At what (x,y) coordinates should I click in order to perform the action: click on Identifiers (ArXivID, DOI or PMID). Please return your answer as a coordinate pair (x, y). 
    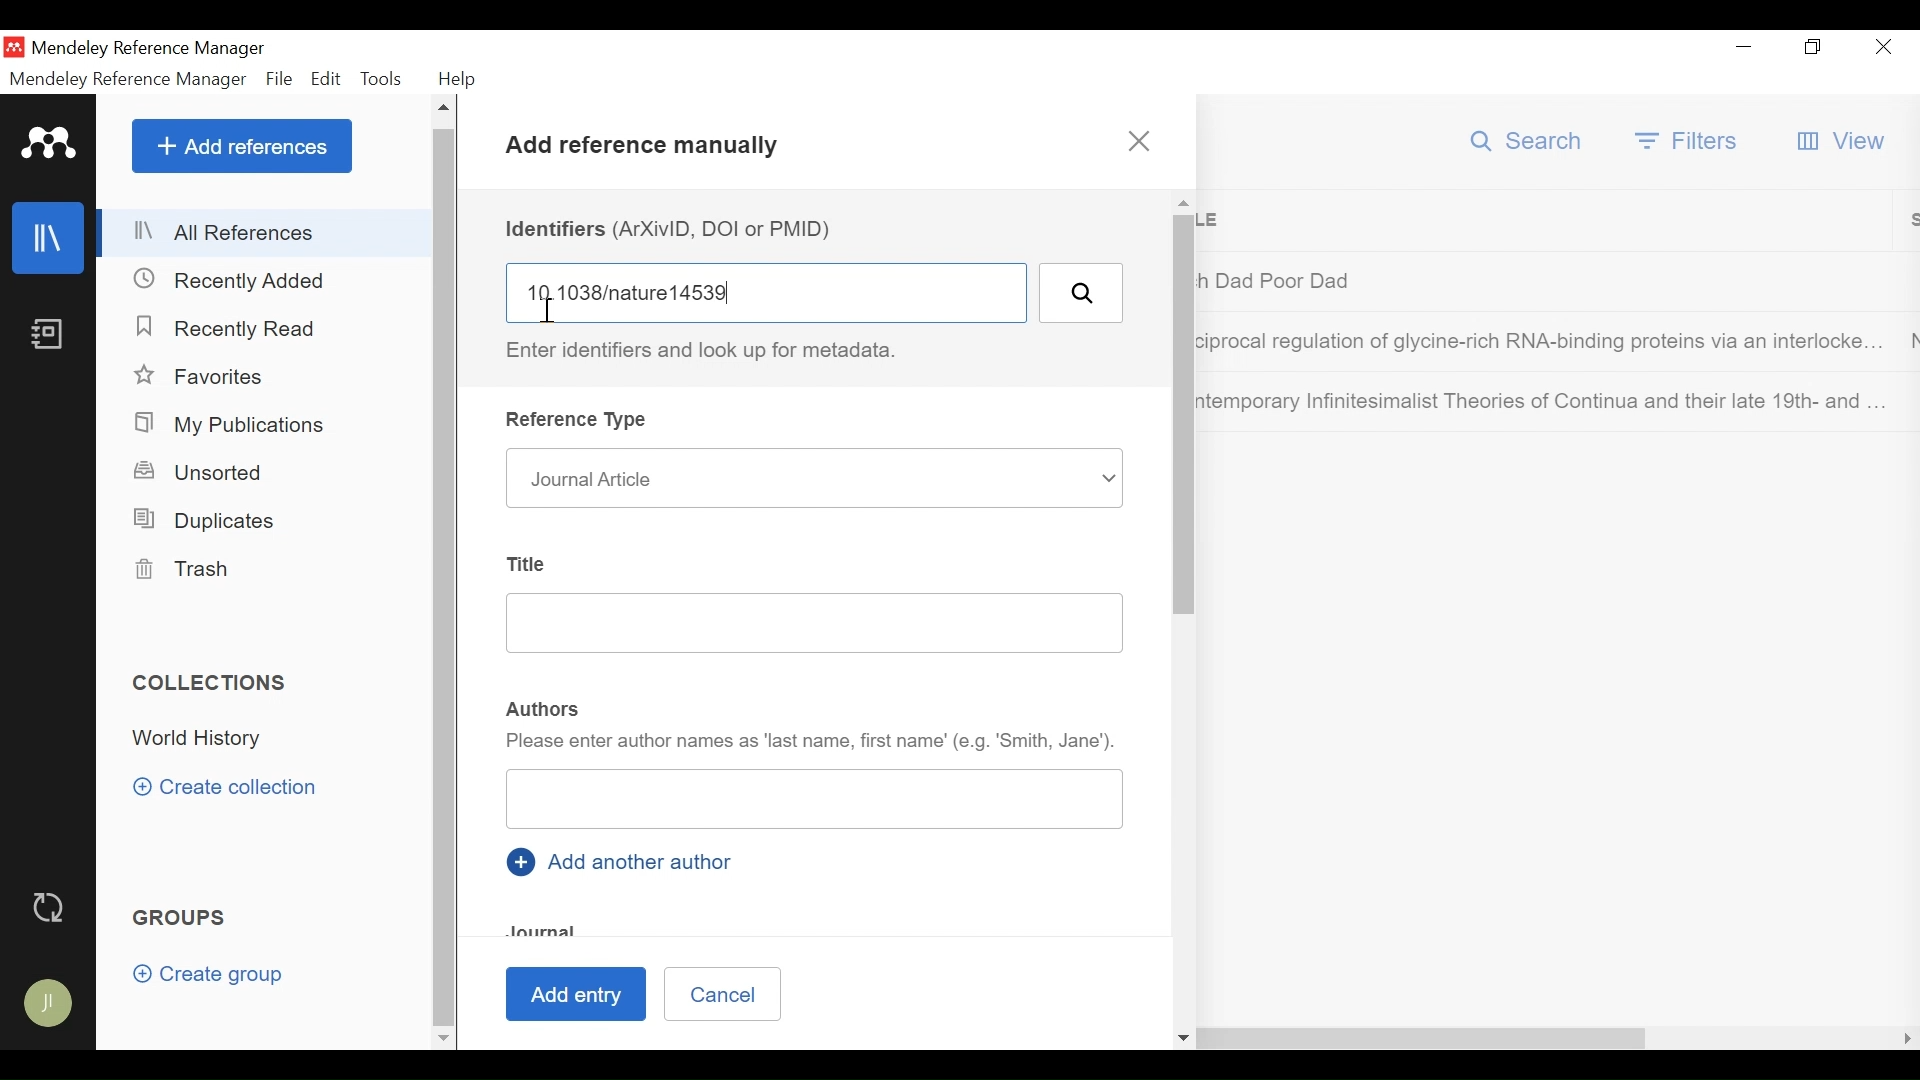
    Looking at the image, I should click on (675, 228).